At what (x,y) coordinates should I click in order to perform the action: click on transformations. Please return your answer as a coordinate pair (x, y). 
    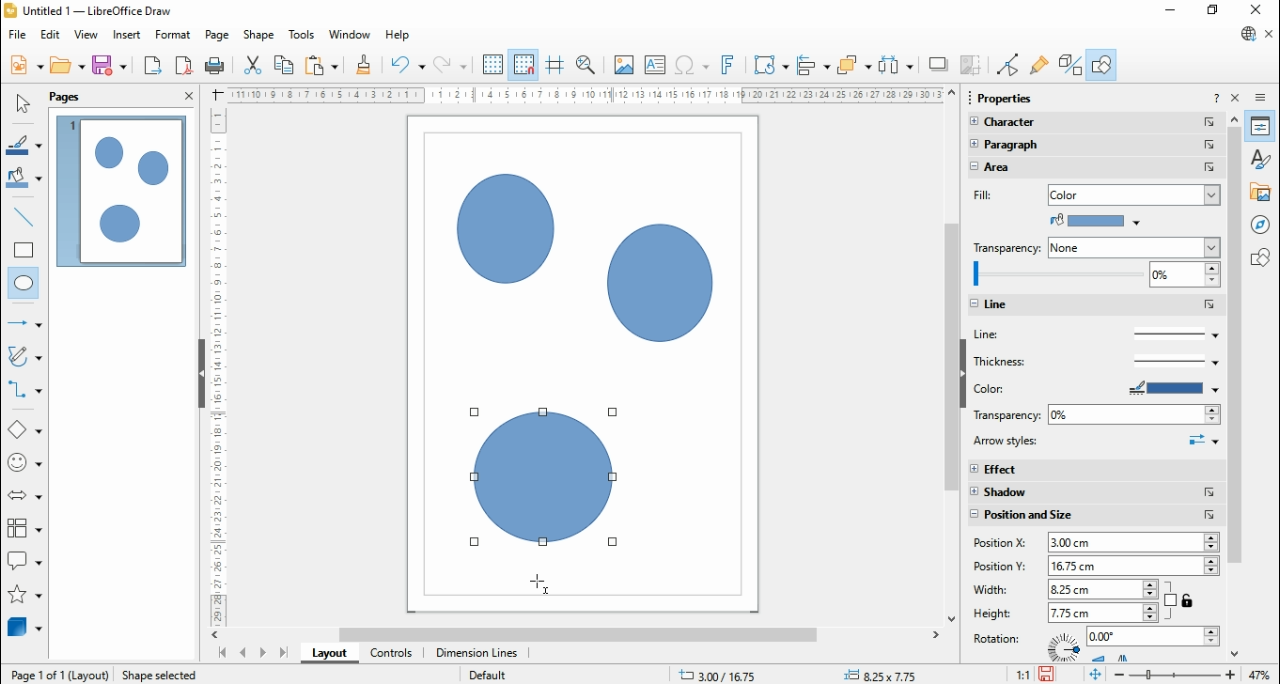
    Looking at the image, I should click on (769, 66).